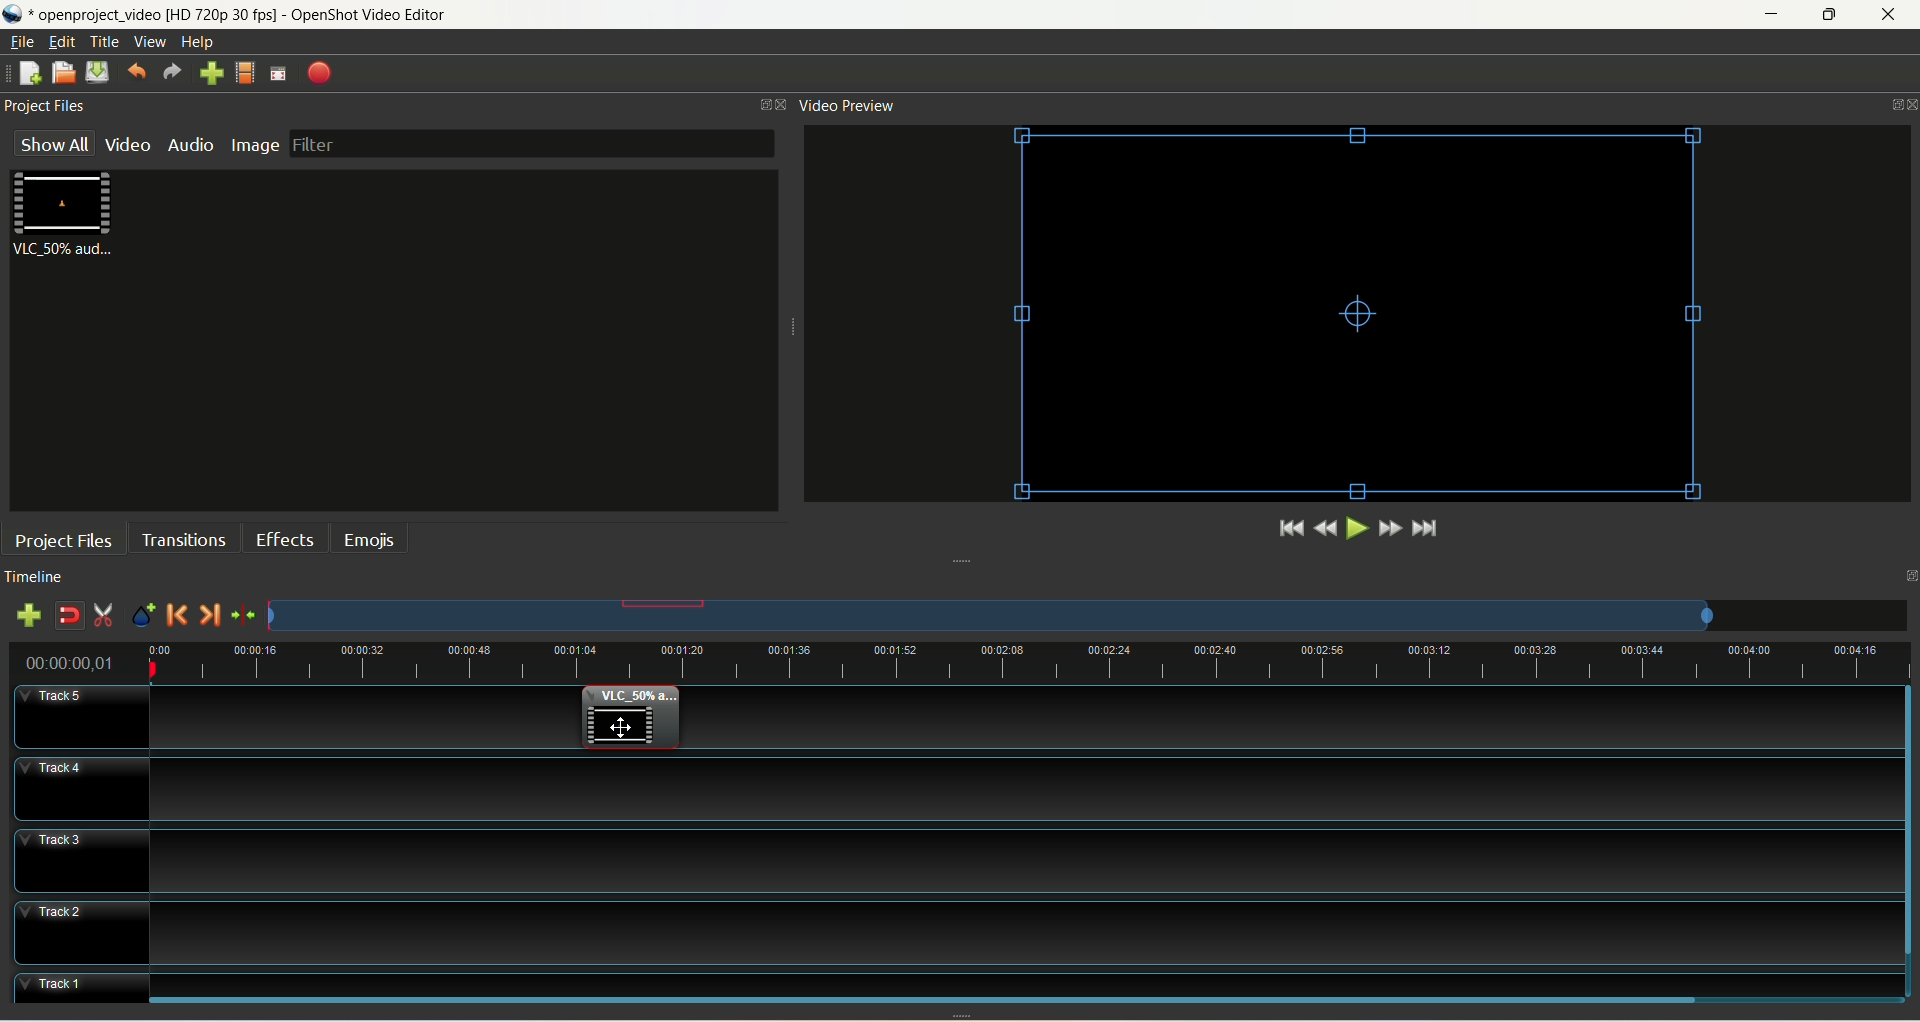  Describe the element at coordinates (270, 13) in the screenshot. I see `openproject_video [HD 720p 30 fps] - OpenShot Video Editor` at that location.